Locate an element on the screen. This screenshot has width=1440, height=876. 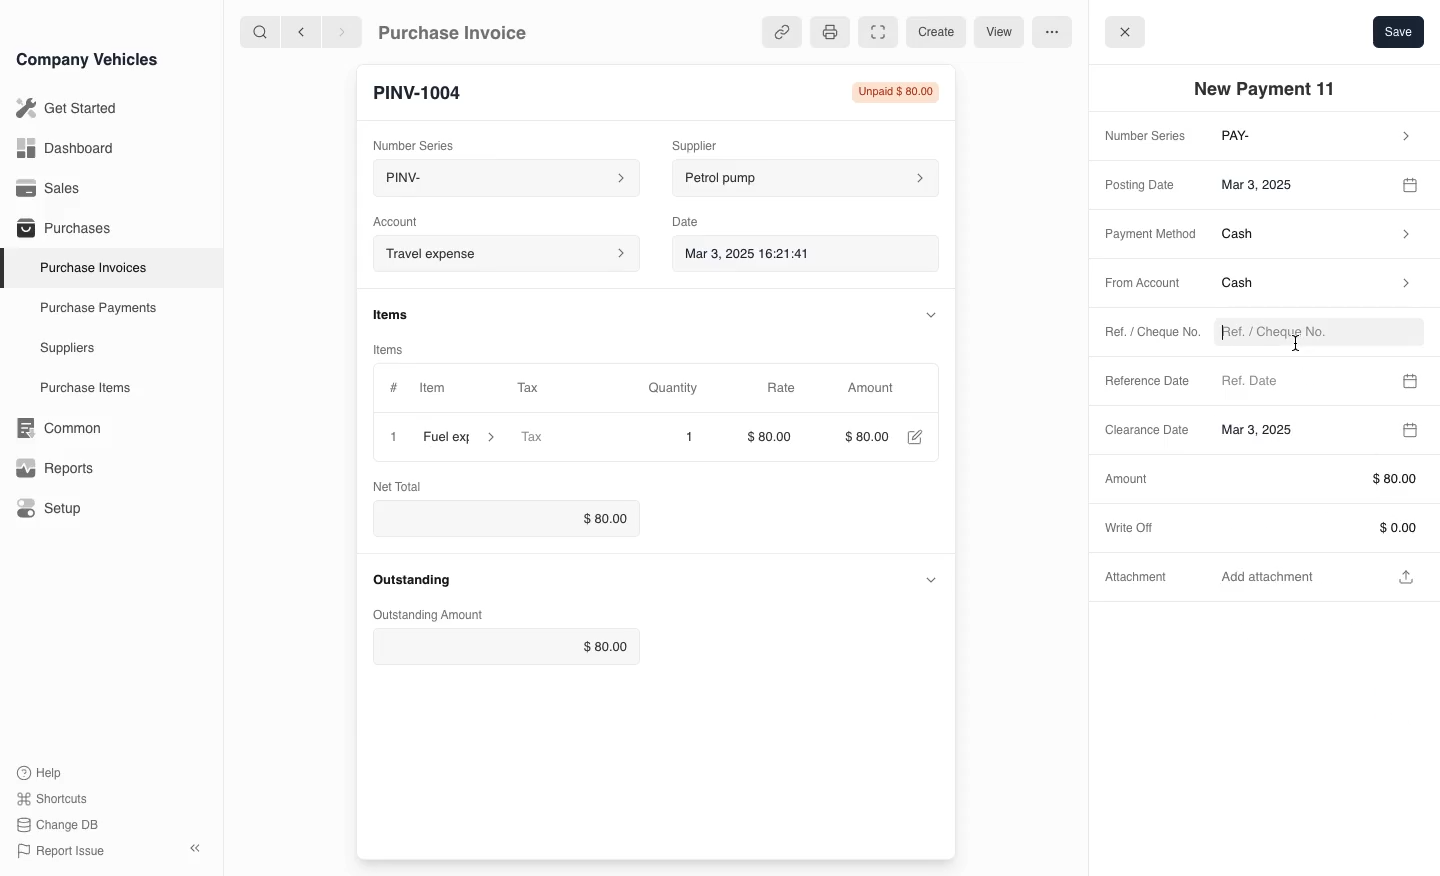
$ 80.00 is located at coordinates (1316, 479).